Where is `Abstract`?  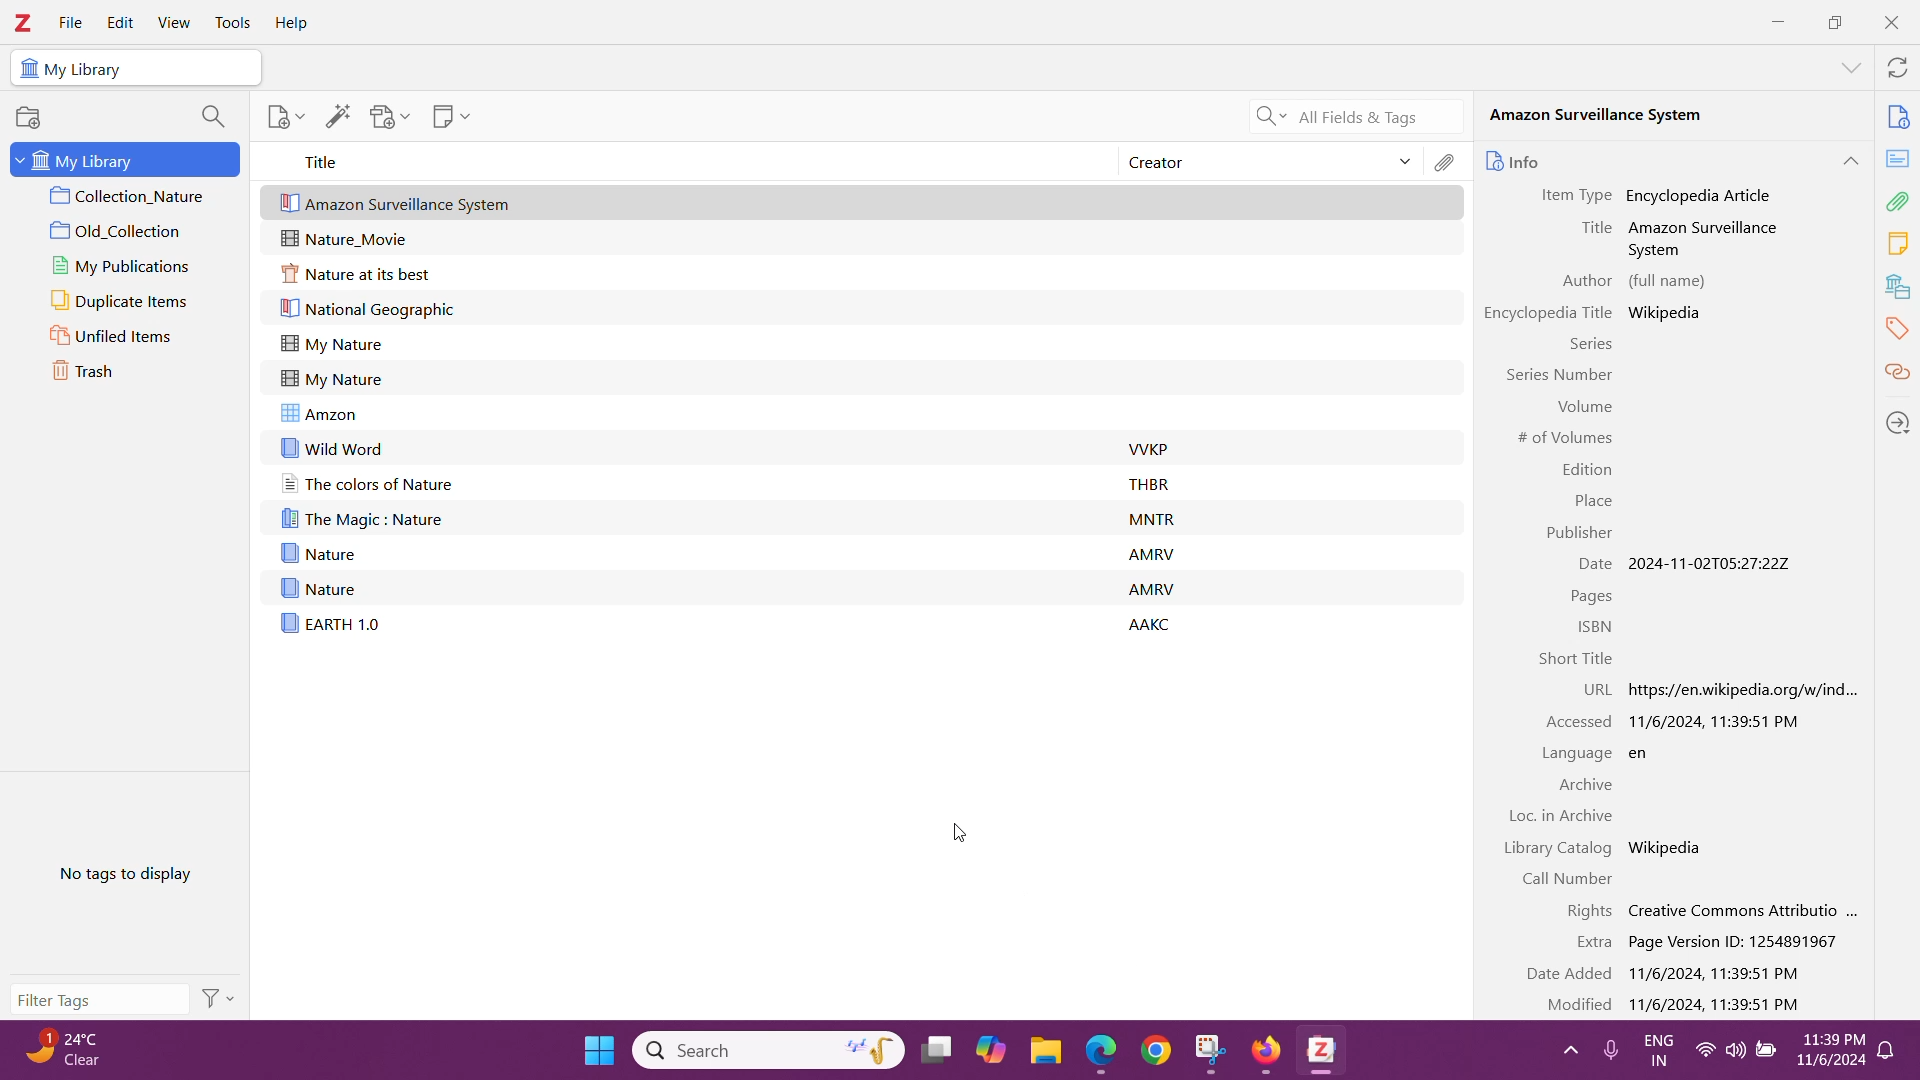 Abstract is located at coordinates (1898, 162).